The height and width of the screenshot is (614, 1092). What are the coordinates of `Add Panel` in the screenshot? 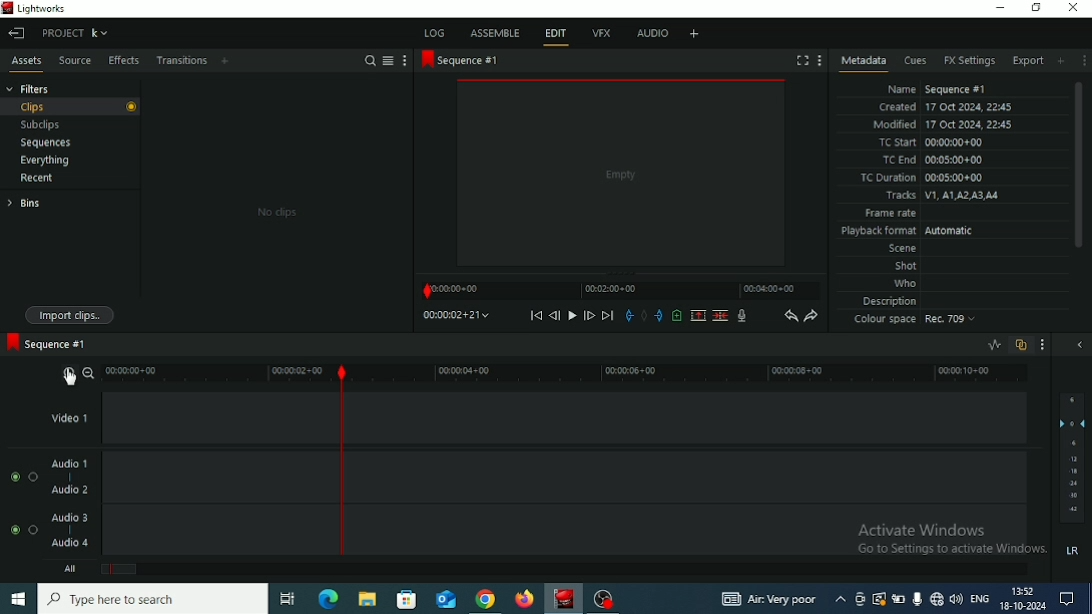 It's located at (1061, 61).